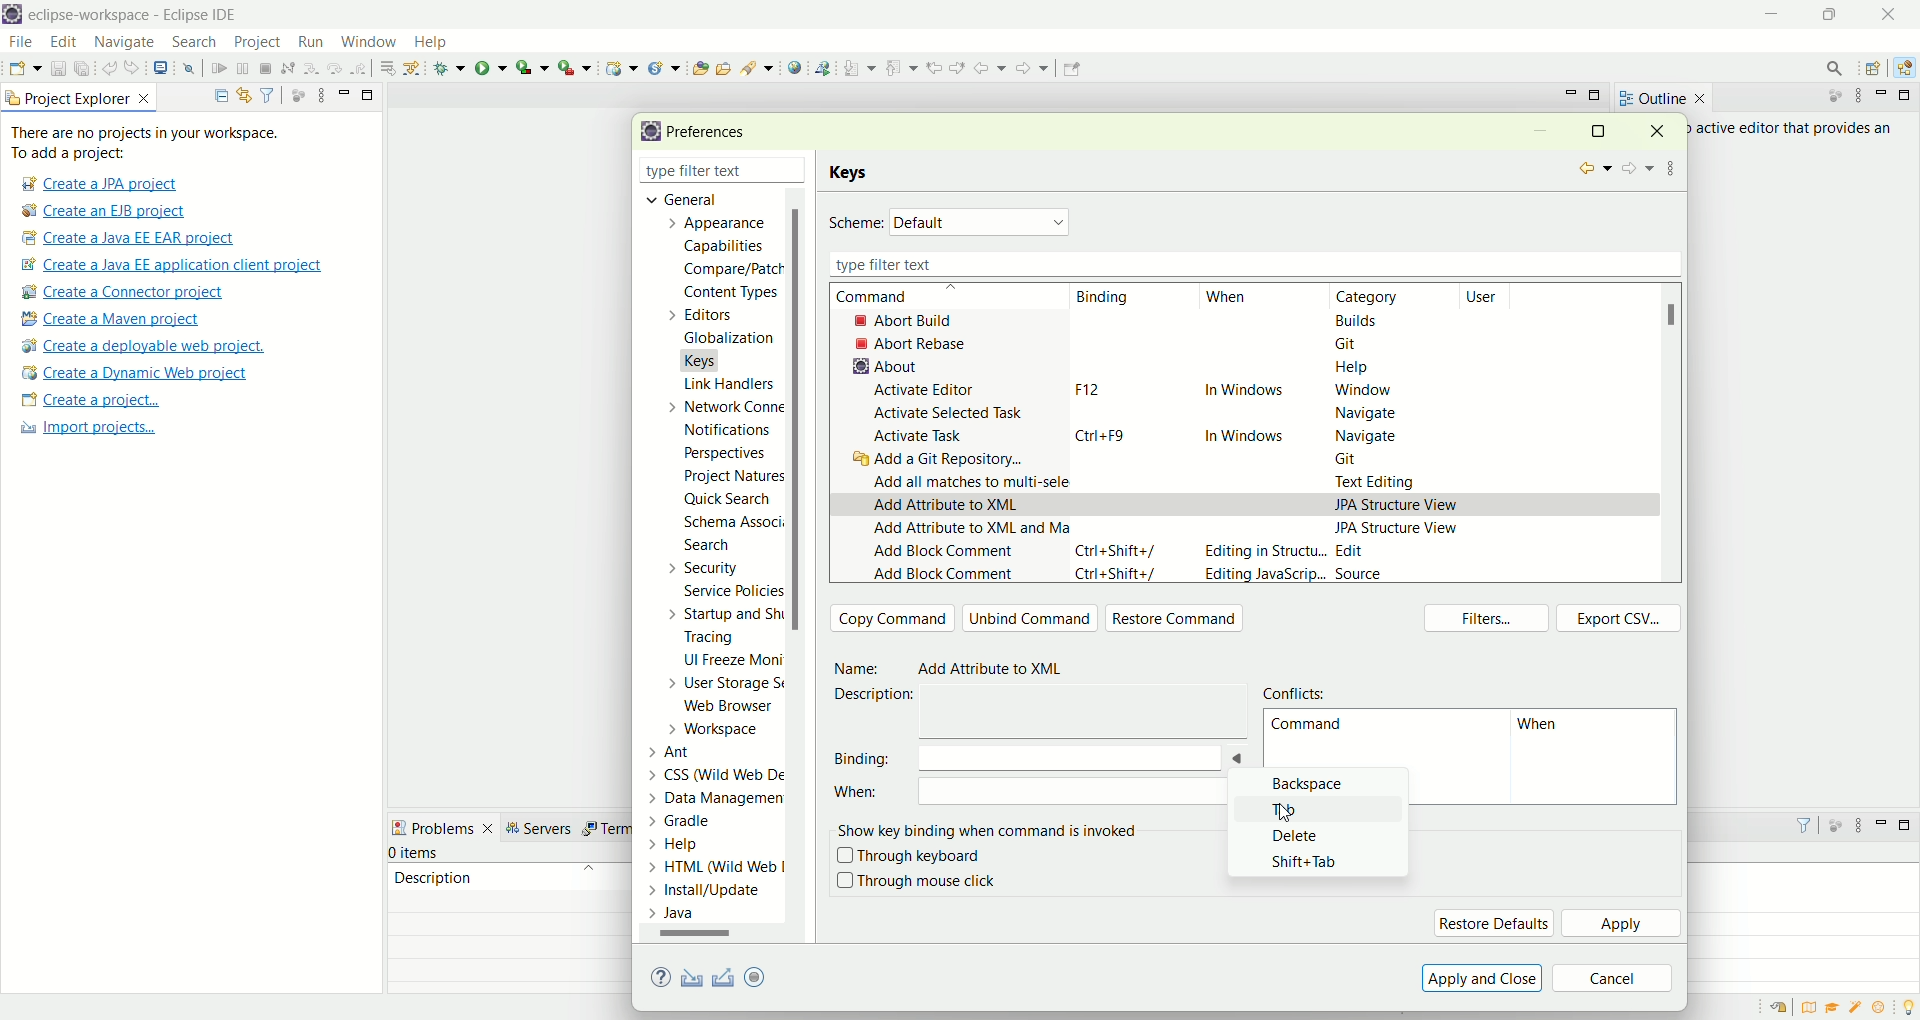 Image resolution: width=1920 pixels, height=1020 pixels. I want to click on search, so click(758, 67).